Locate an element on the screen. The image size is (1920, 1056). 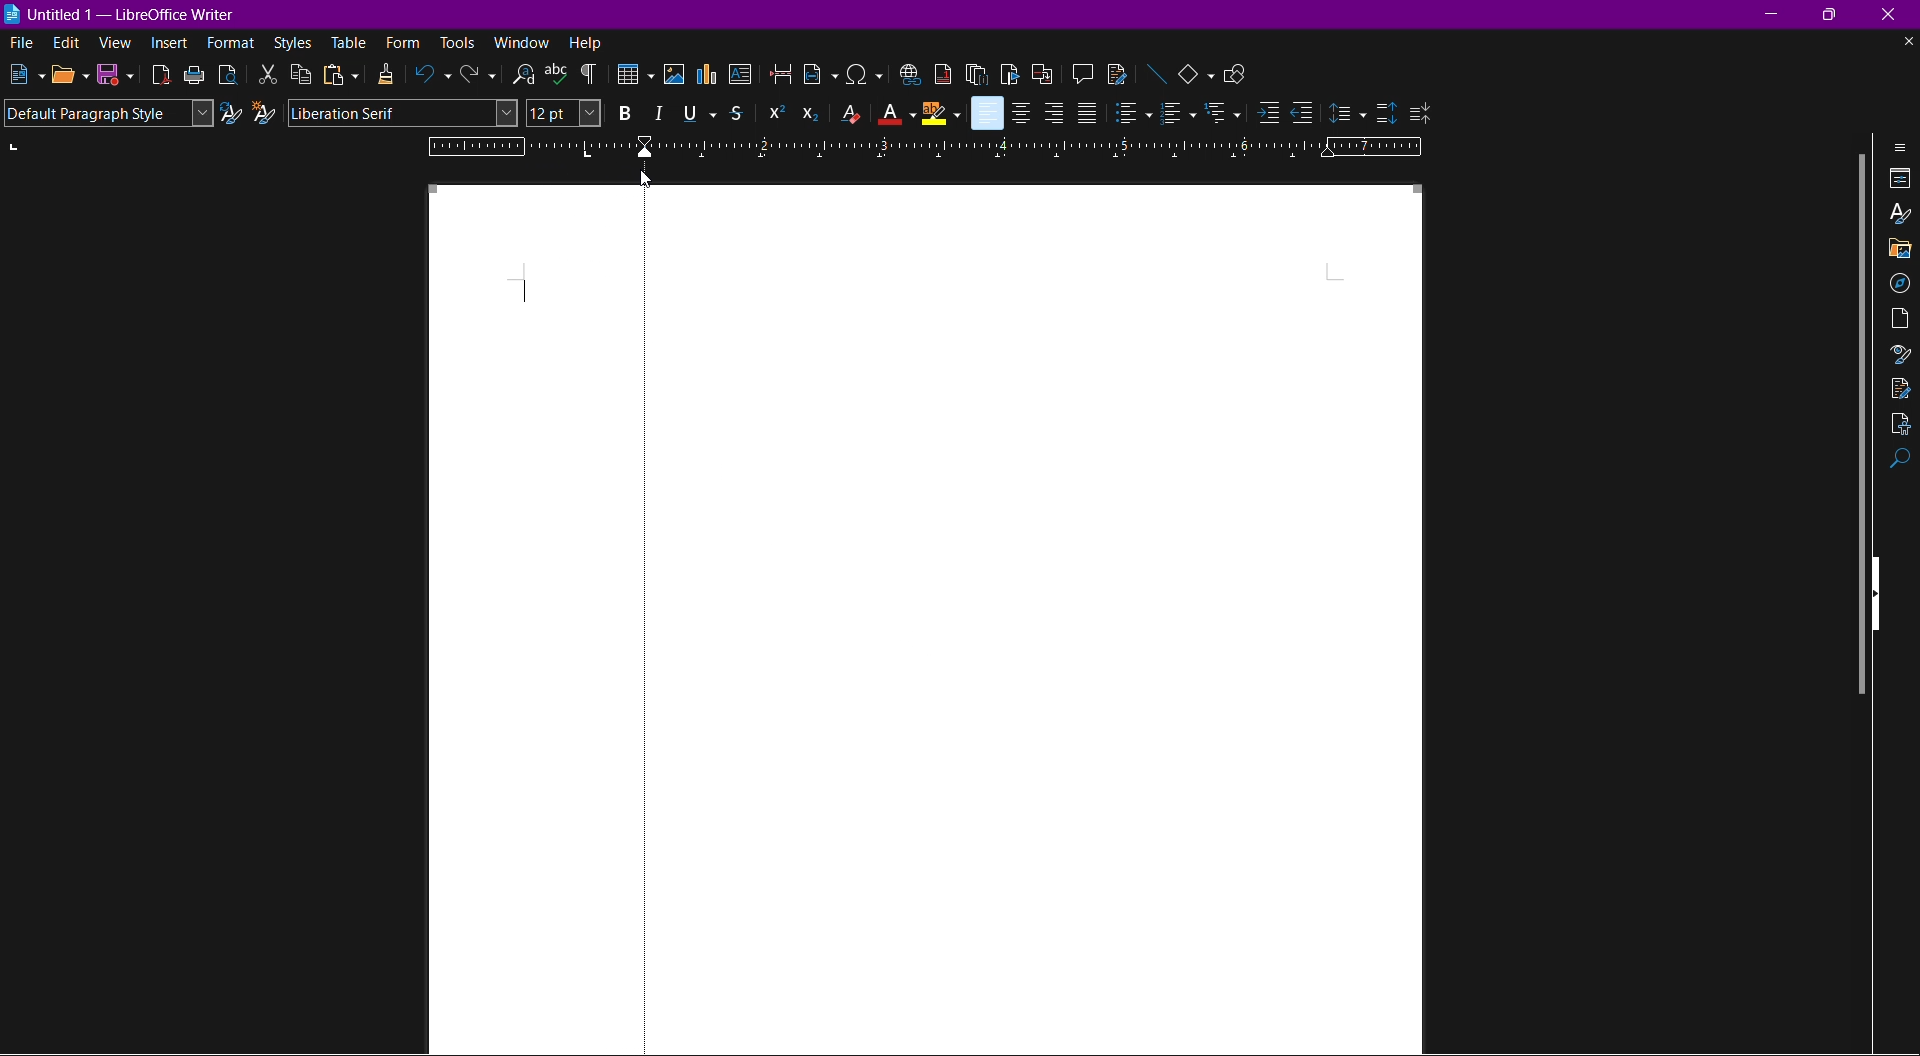
Insert Bookmark is located at coordinates (1009, 73).